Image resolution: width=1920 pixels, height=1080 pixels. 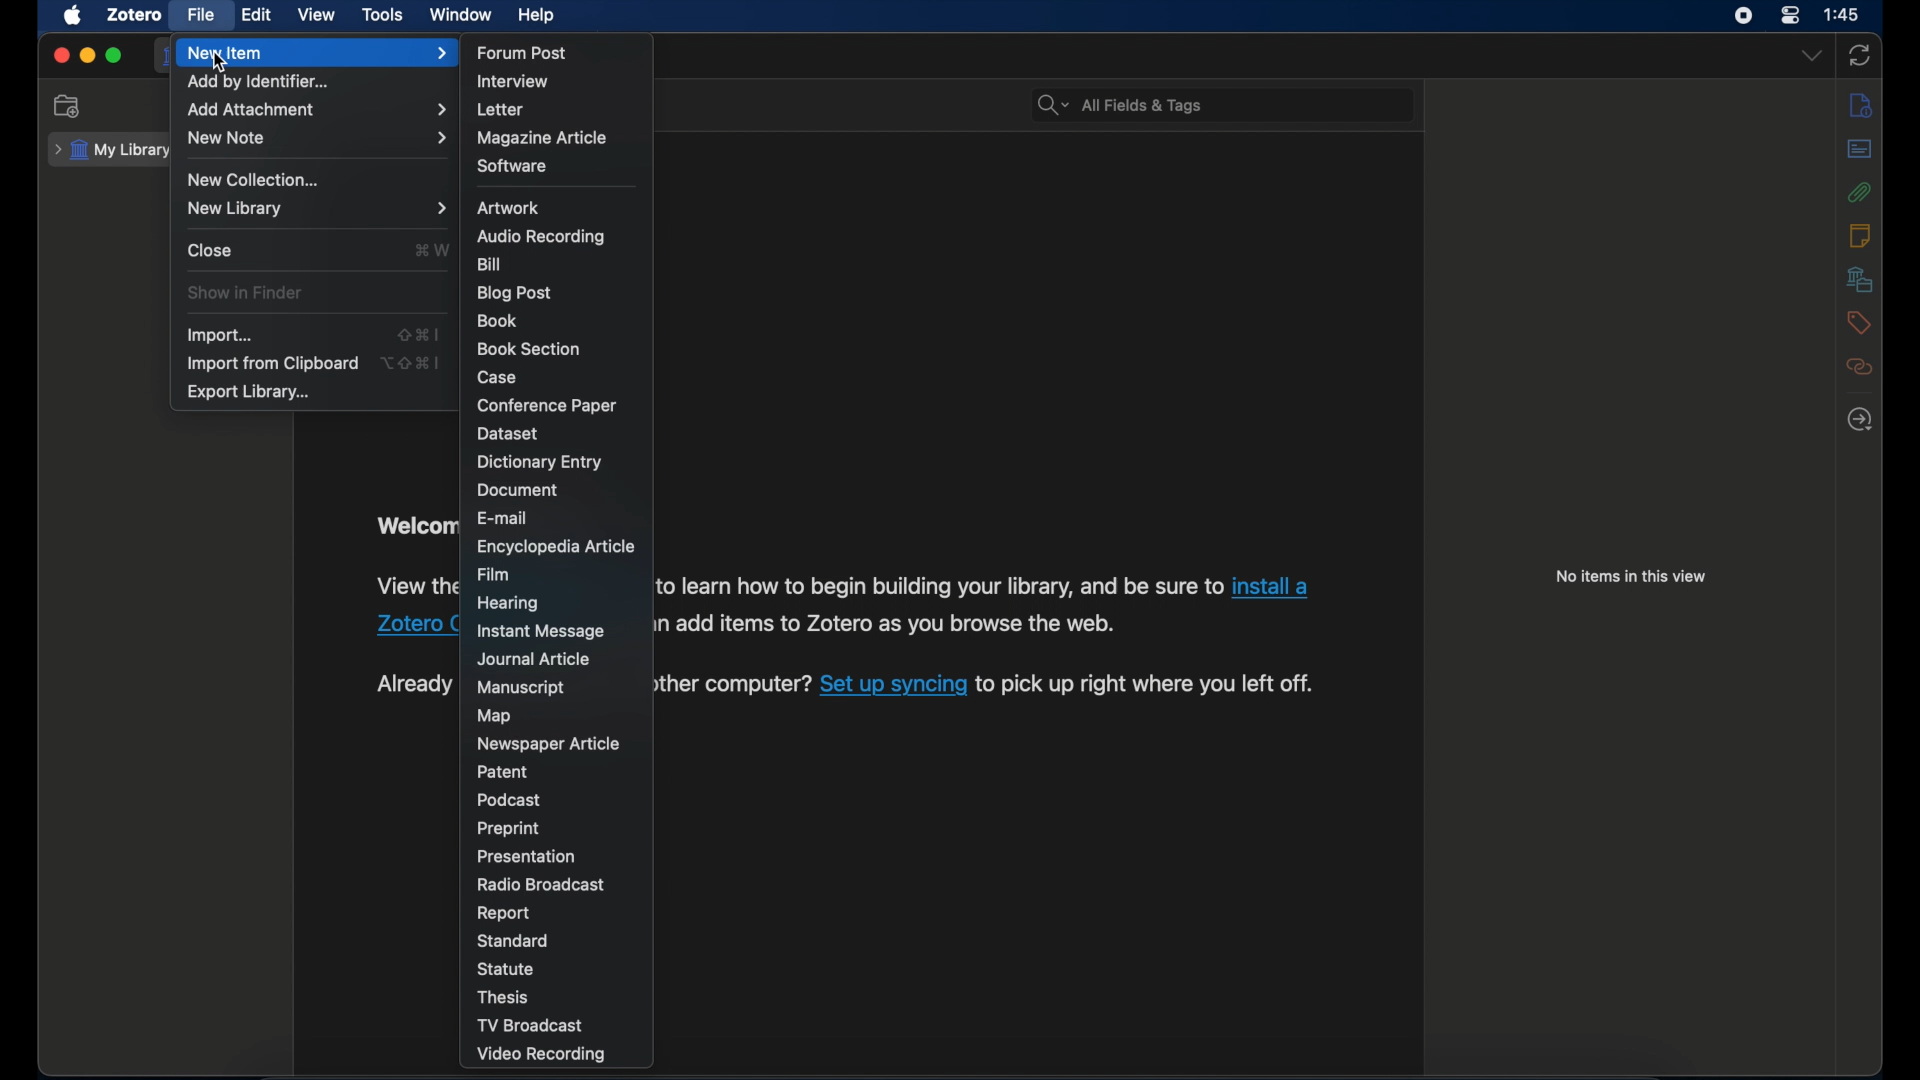 I want to click on help, so click(x=536, y=15).